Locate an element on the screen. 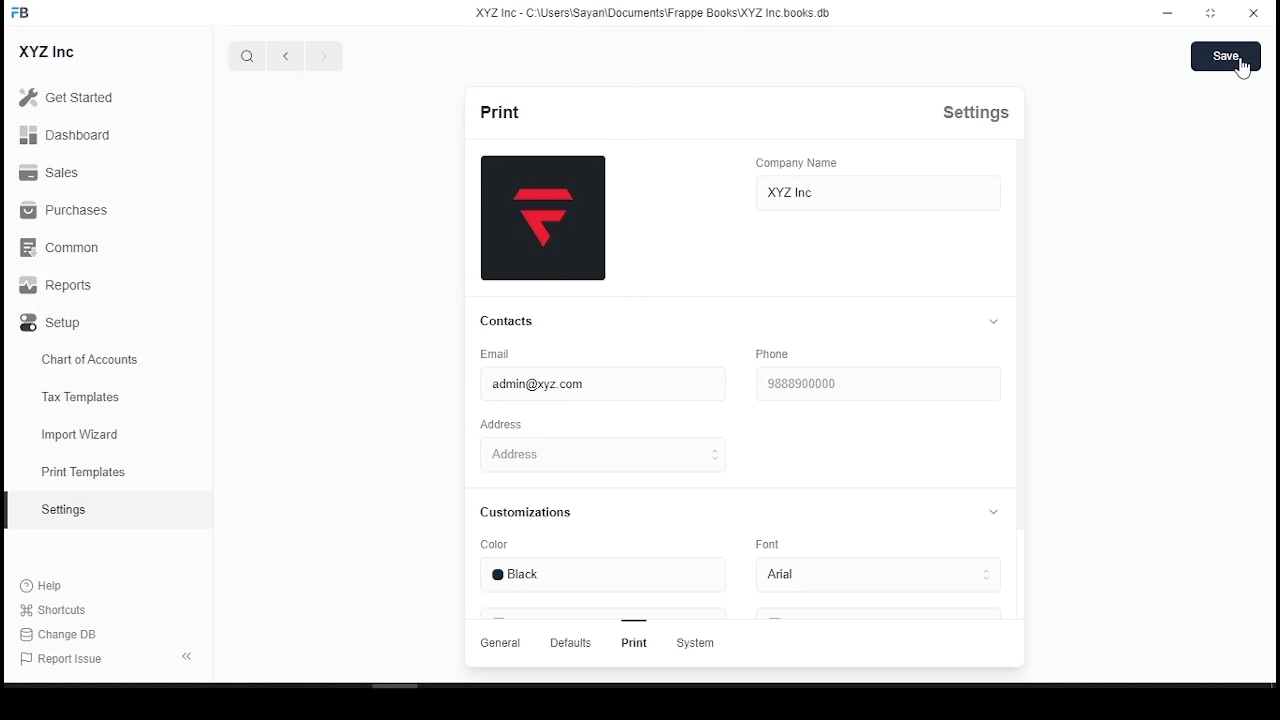 This screenshot has width=1280, height=720. black is located at coordinates (533, 575).